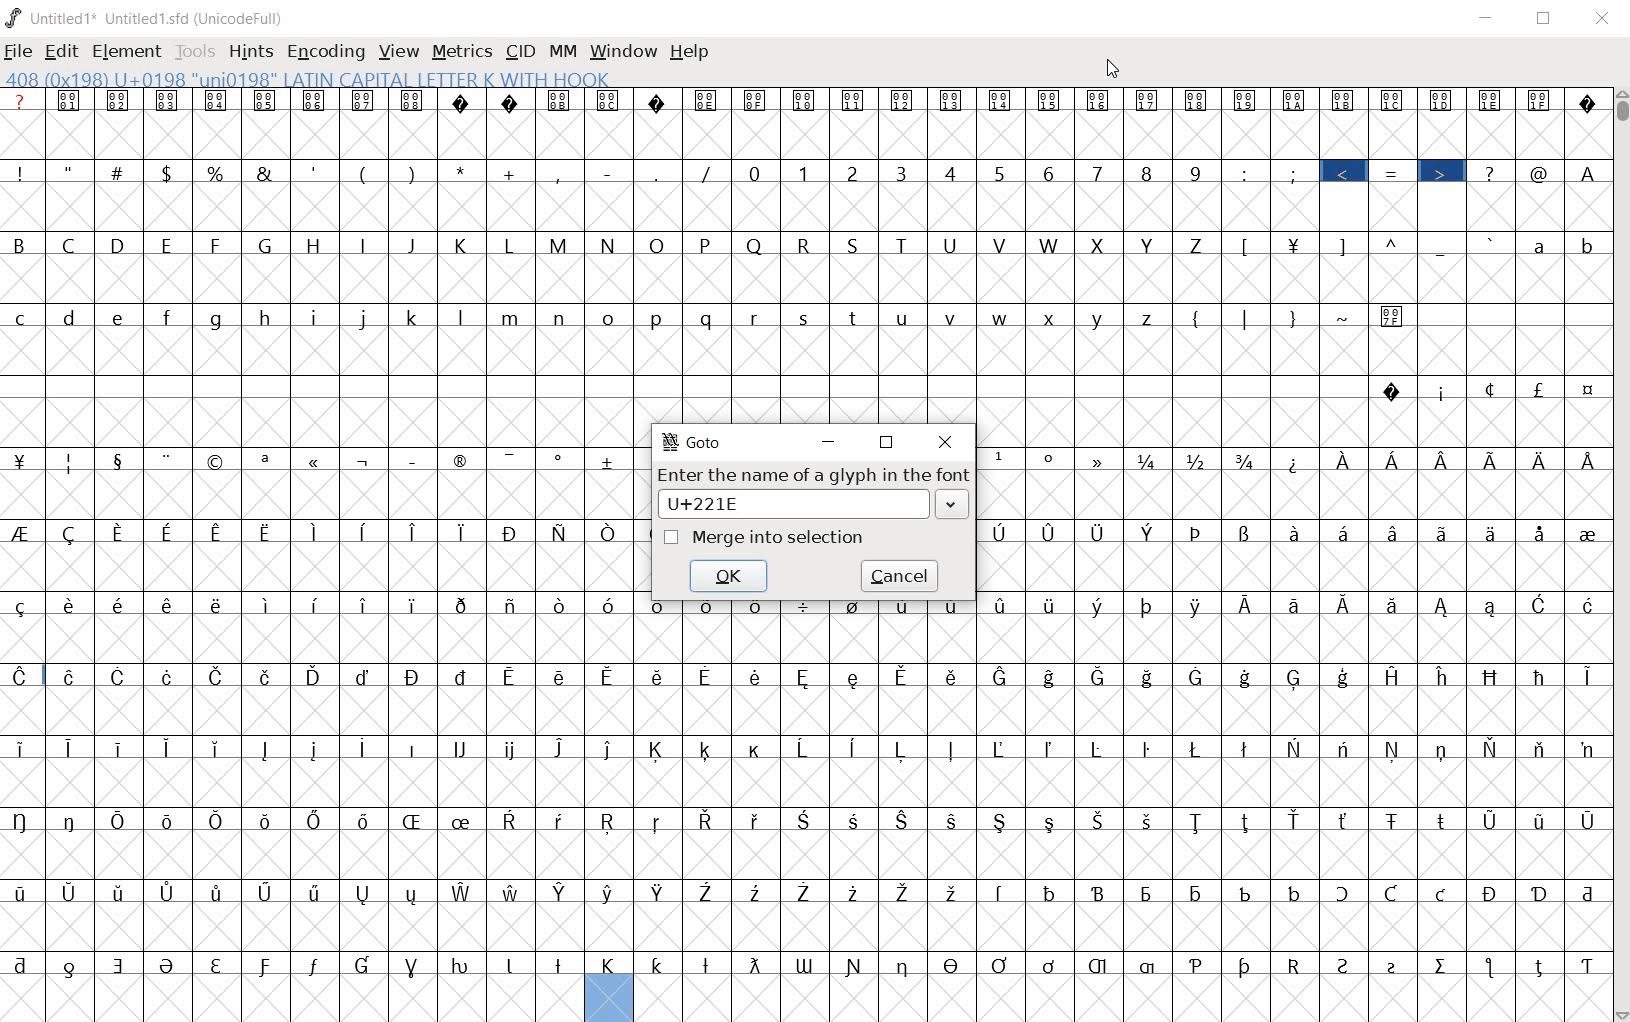 This screenshot has height=1022, width=1630. What do you see at coordinates (561, 53) in the screenshot?
I see `mm` at bounding box center [561, 53].